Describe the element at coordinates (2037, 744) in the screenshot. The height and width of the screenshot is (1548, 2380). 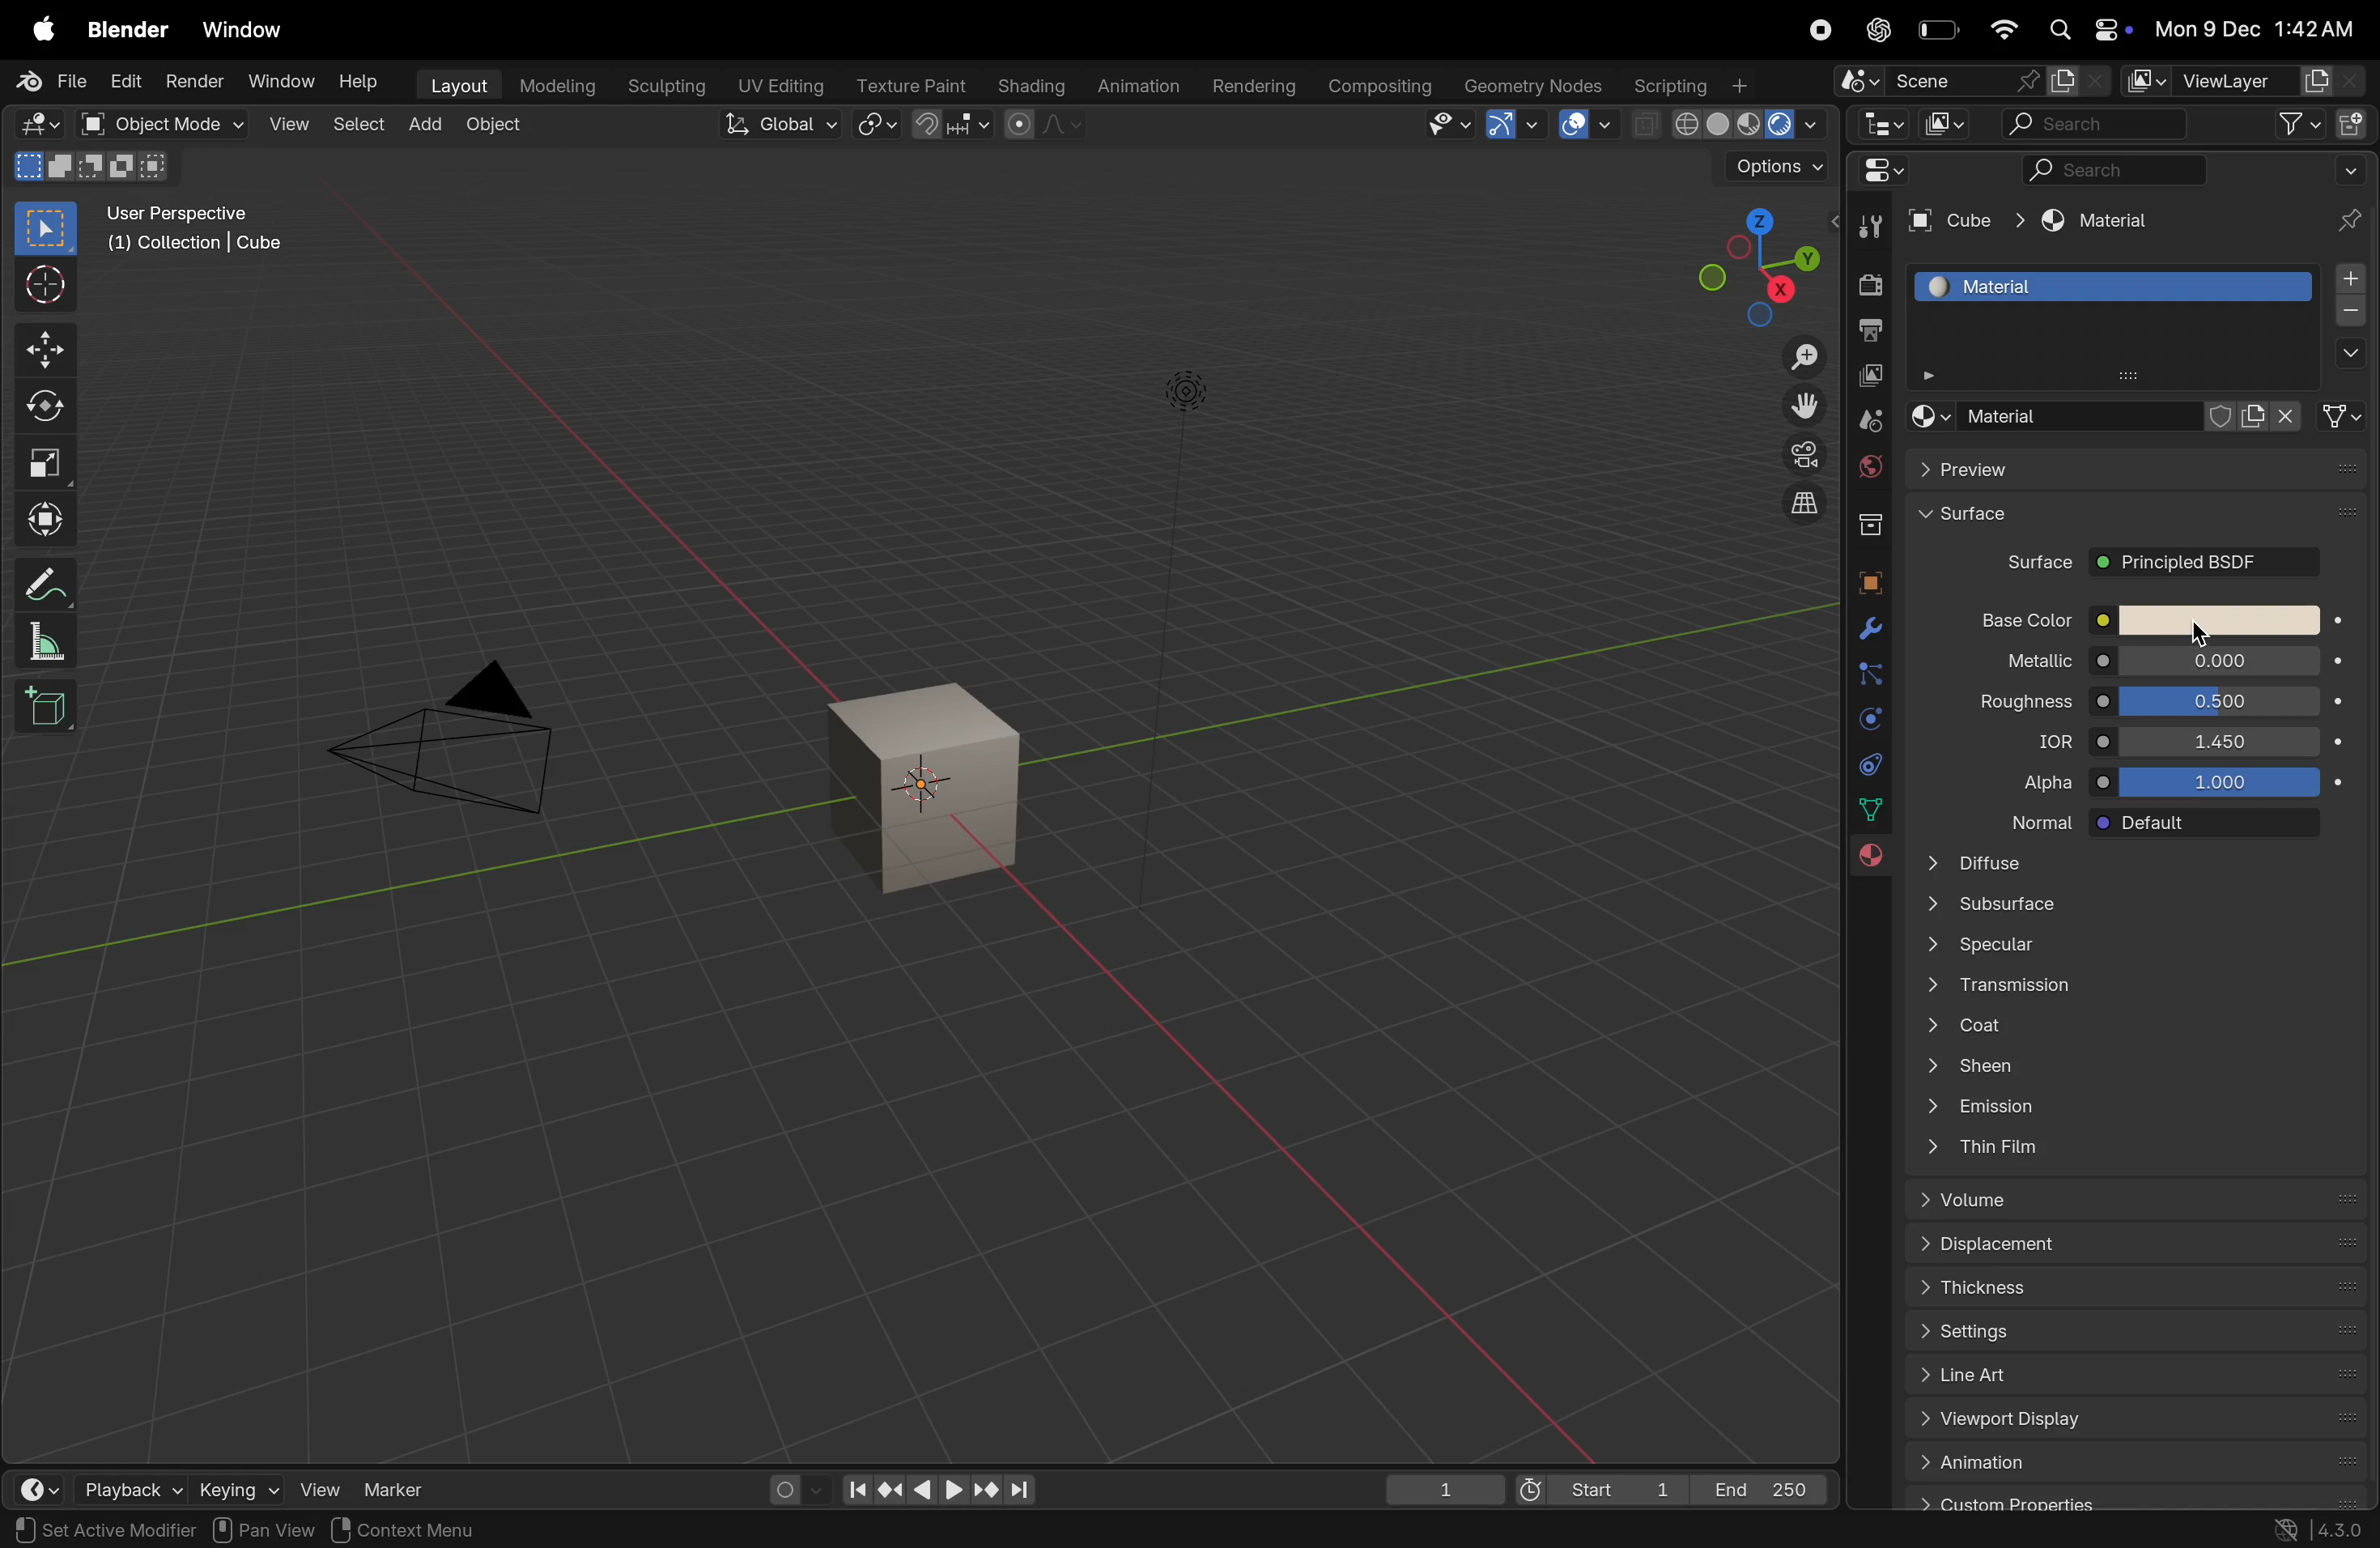
I see `idr` at that location.